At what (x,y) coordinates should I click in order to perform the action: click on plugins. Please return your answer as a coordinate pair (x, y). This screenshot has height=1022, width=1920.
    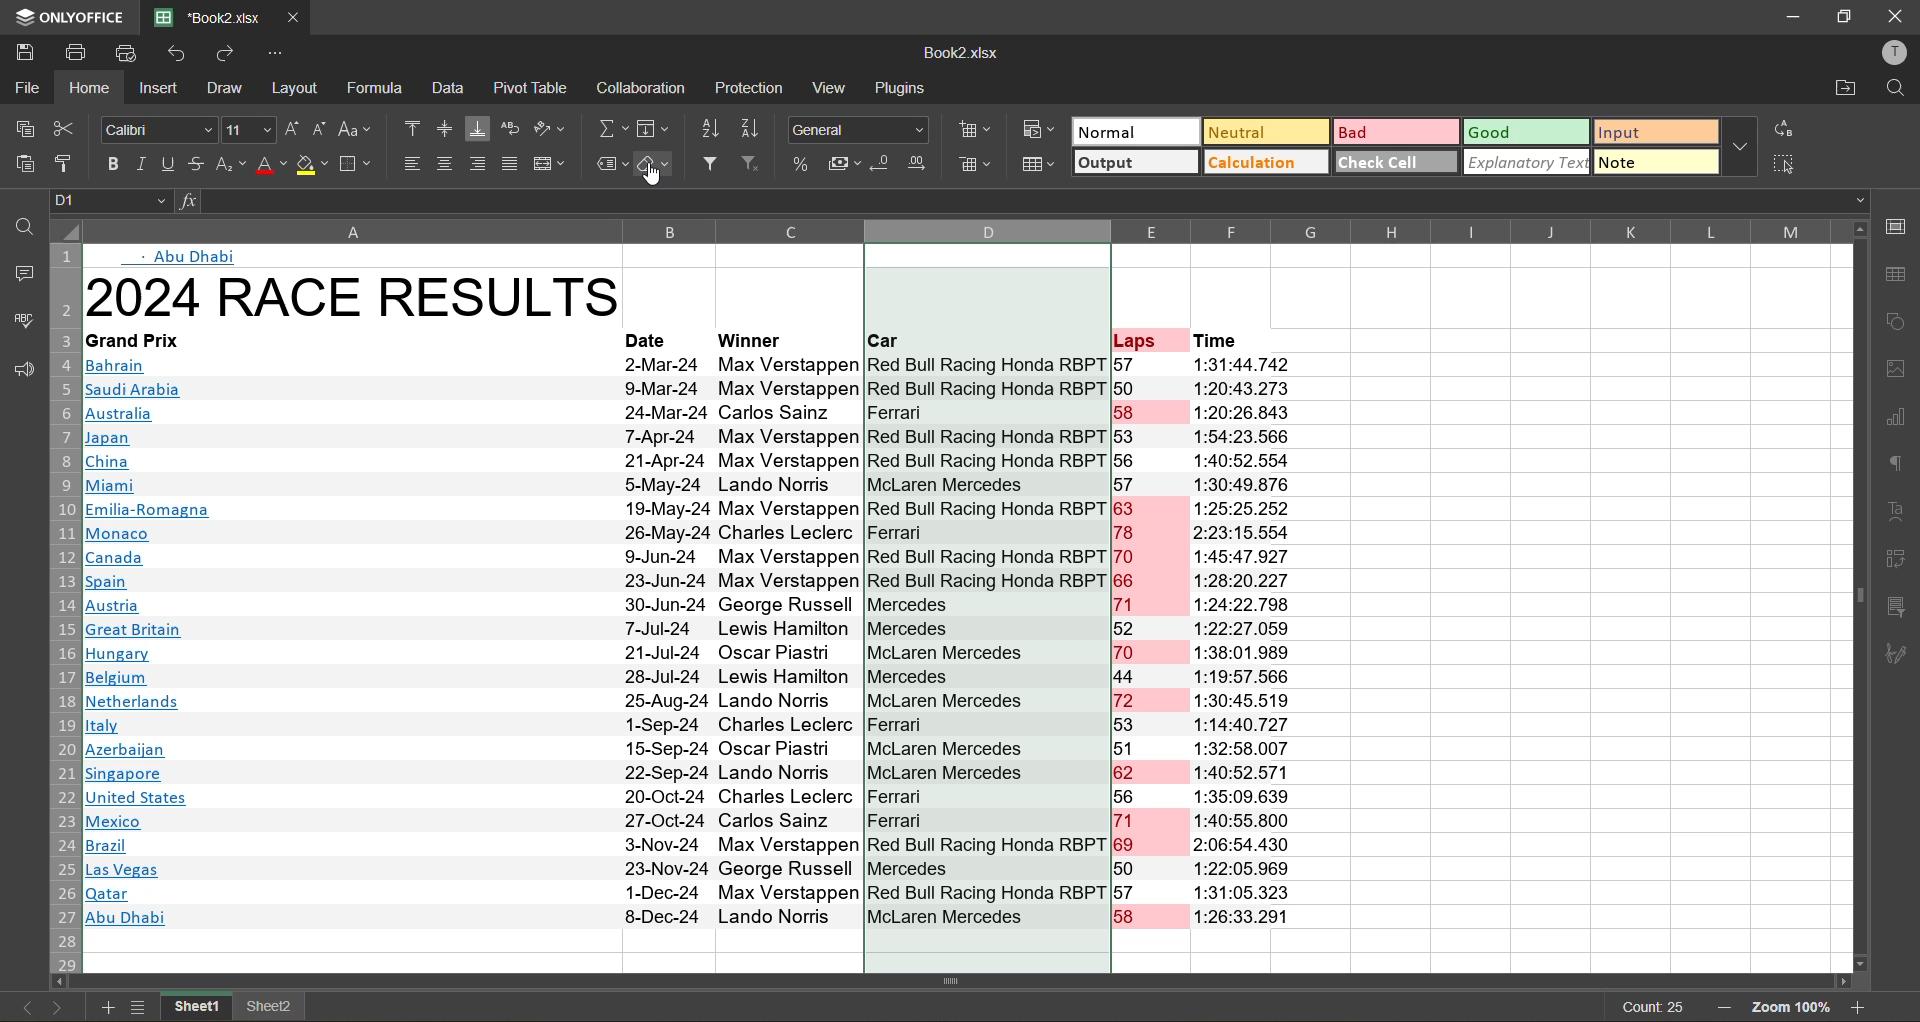
    Looking at the image, I should click on (900, 88).